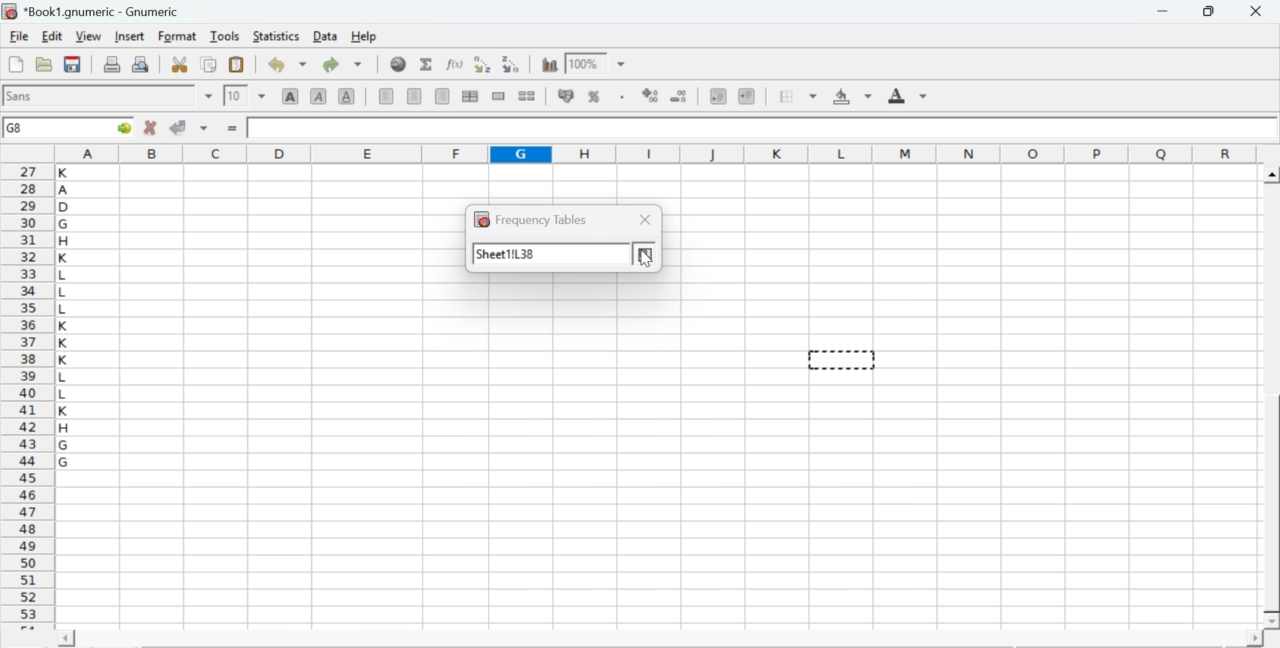  Describe the element at coordinates (515, 256) in the screenshot. I see `Sheet1` at that location.